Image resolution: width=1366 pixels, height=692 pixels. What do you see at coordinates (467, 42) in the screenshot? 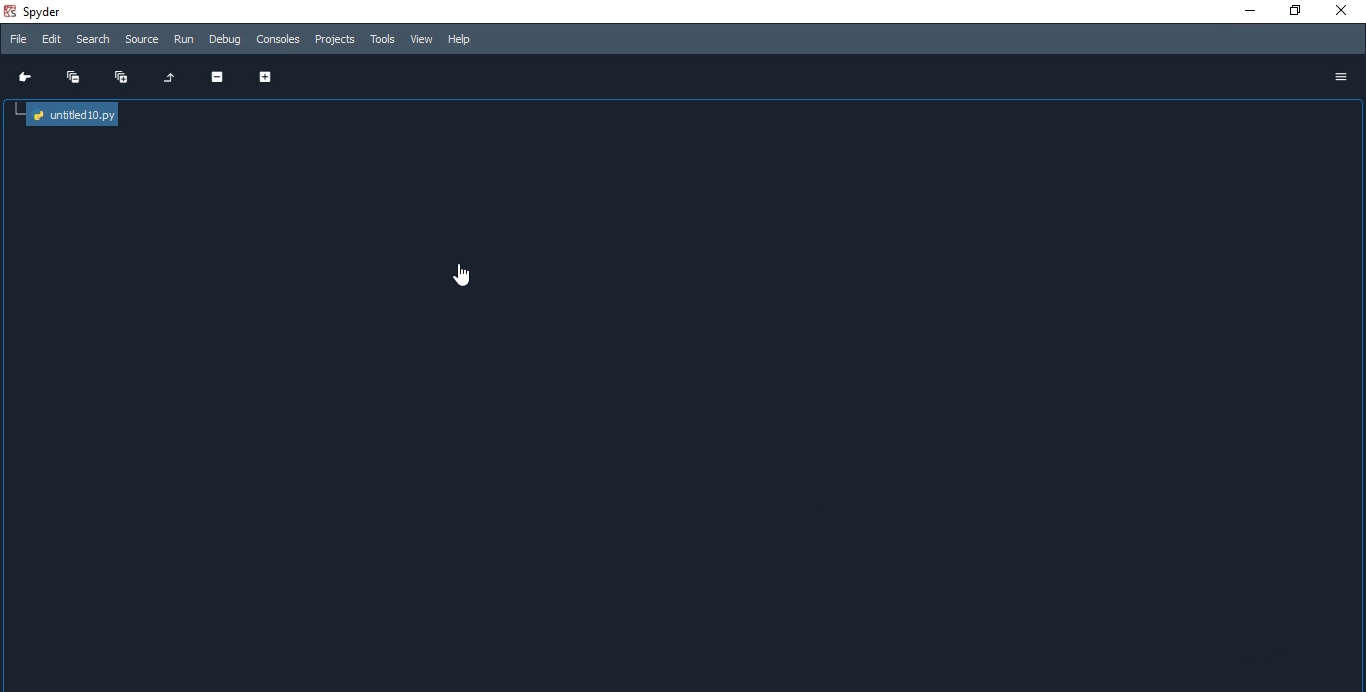
I see `Help` at bounding box center [467, 42].